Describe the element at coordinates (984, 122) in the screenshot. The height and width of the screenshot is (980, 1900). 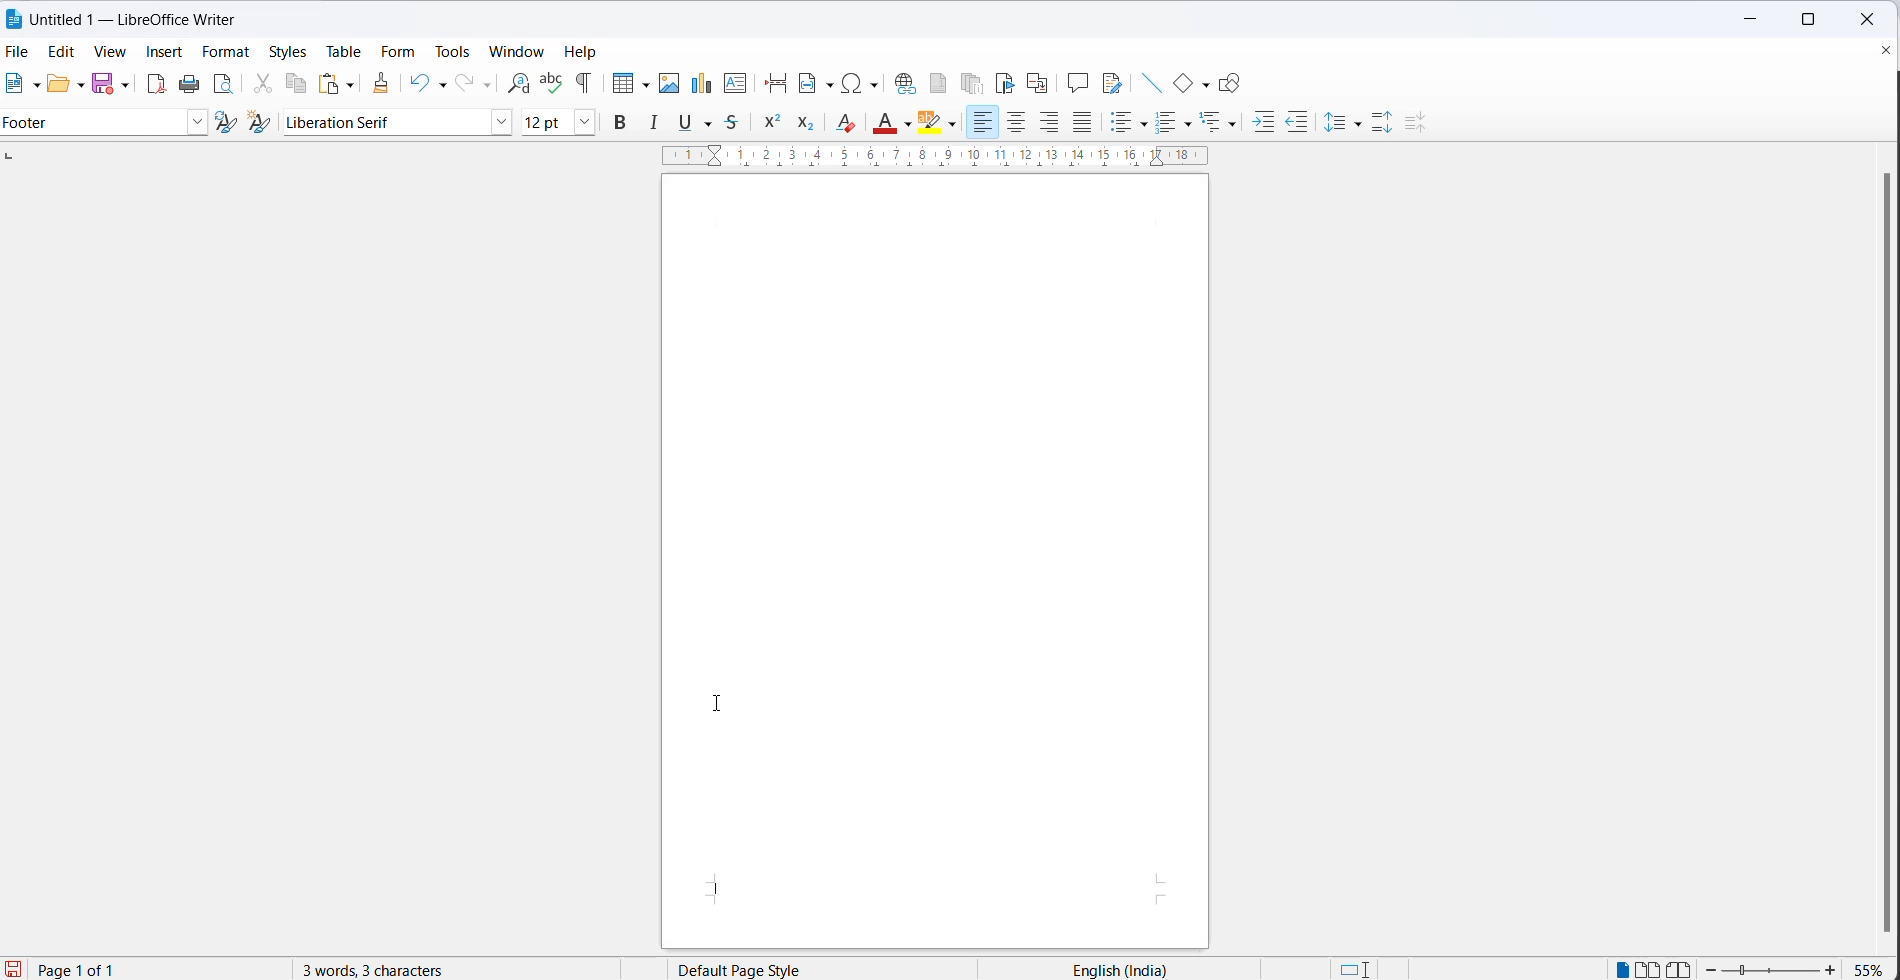
I see `text align left` at that location.